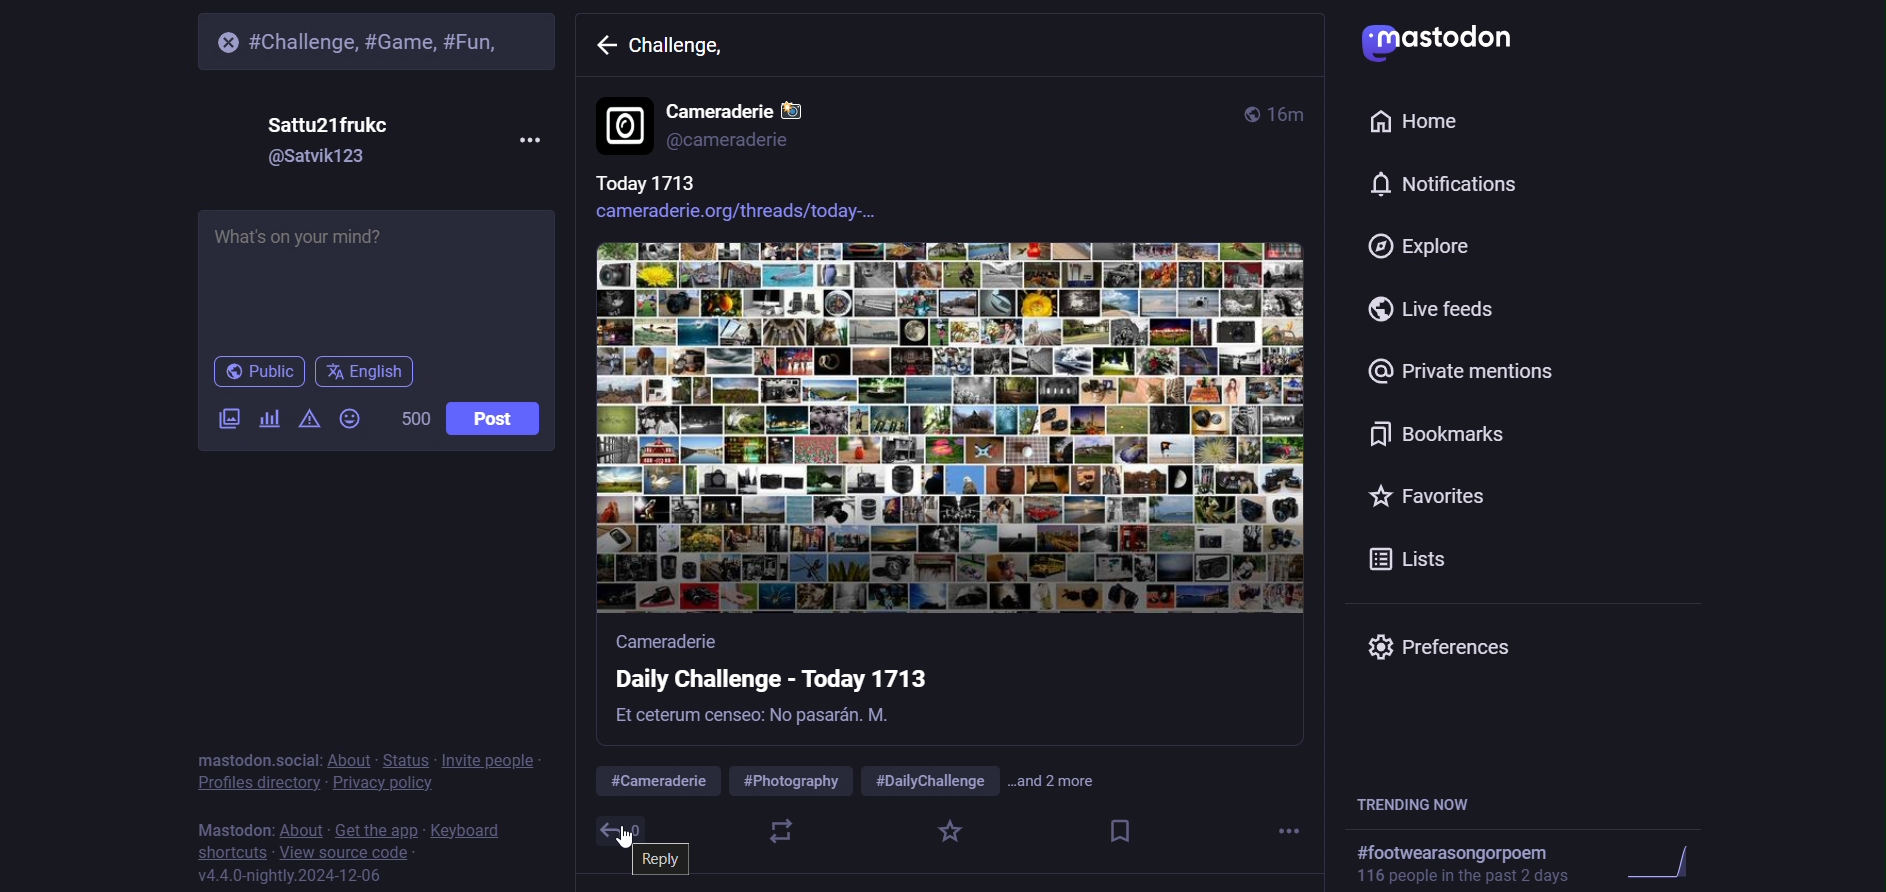 The width and height of the screenshot is (1886, 892). I want to click on poll, so click(267, 421).